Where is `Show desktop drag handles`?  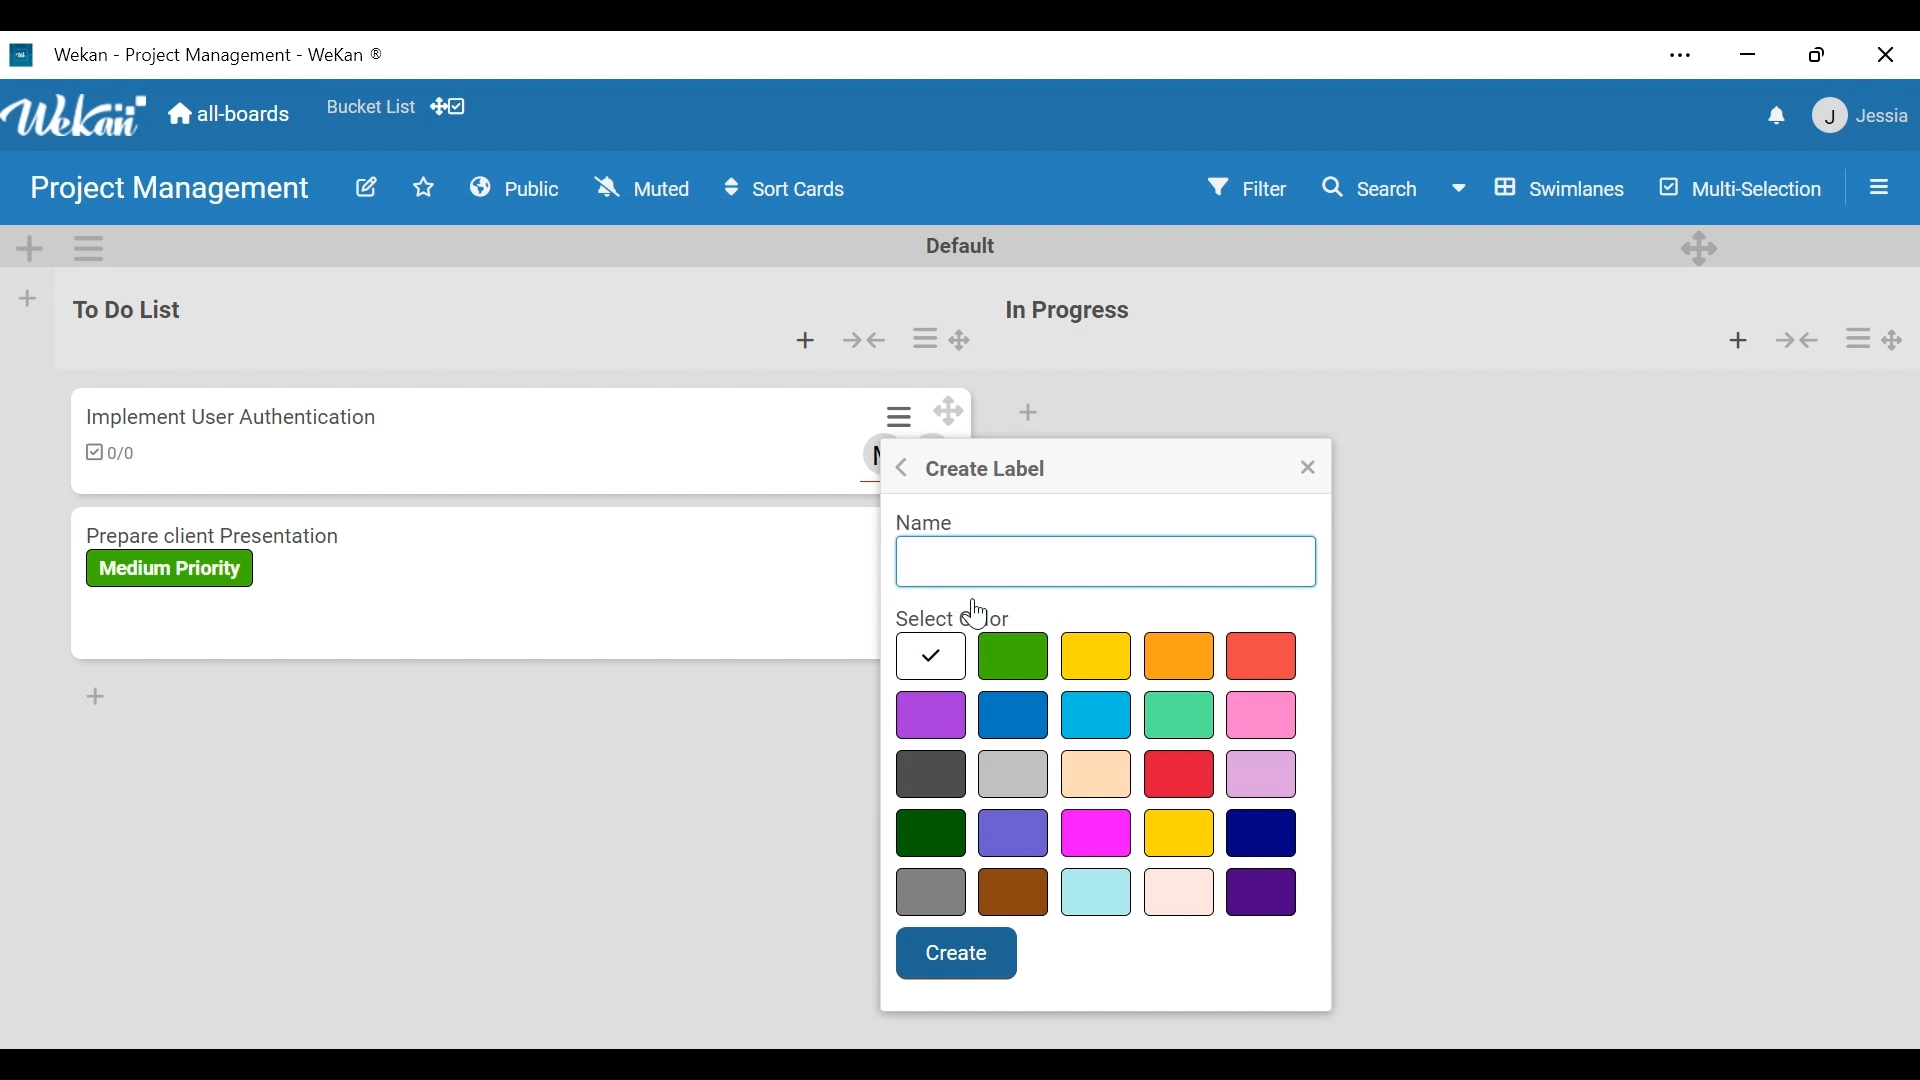 Show desktop drag handles is located at coordinates (451, 105).